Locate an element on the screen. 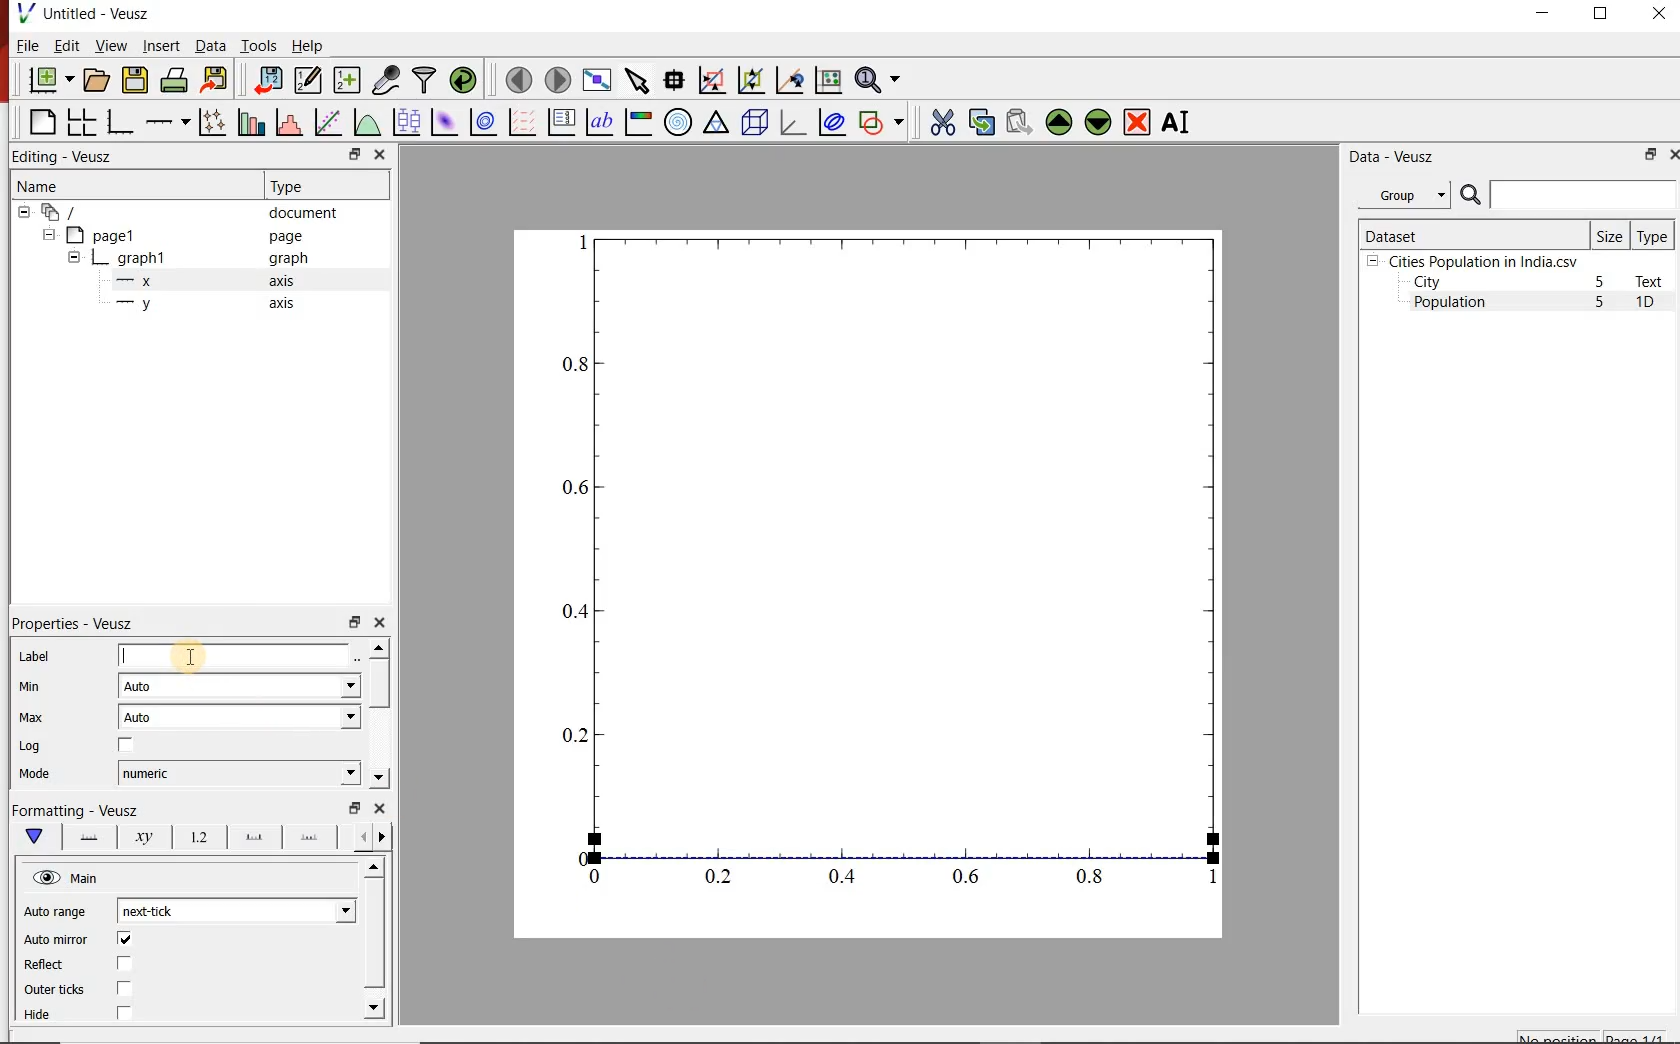  File is located at coordinates (28, 45).